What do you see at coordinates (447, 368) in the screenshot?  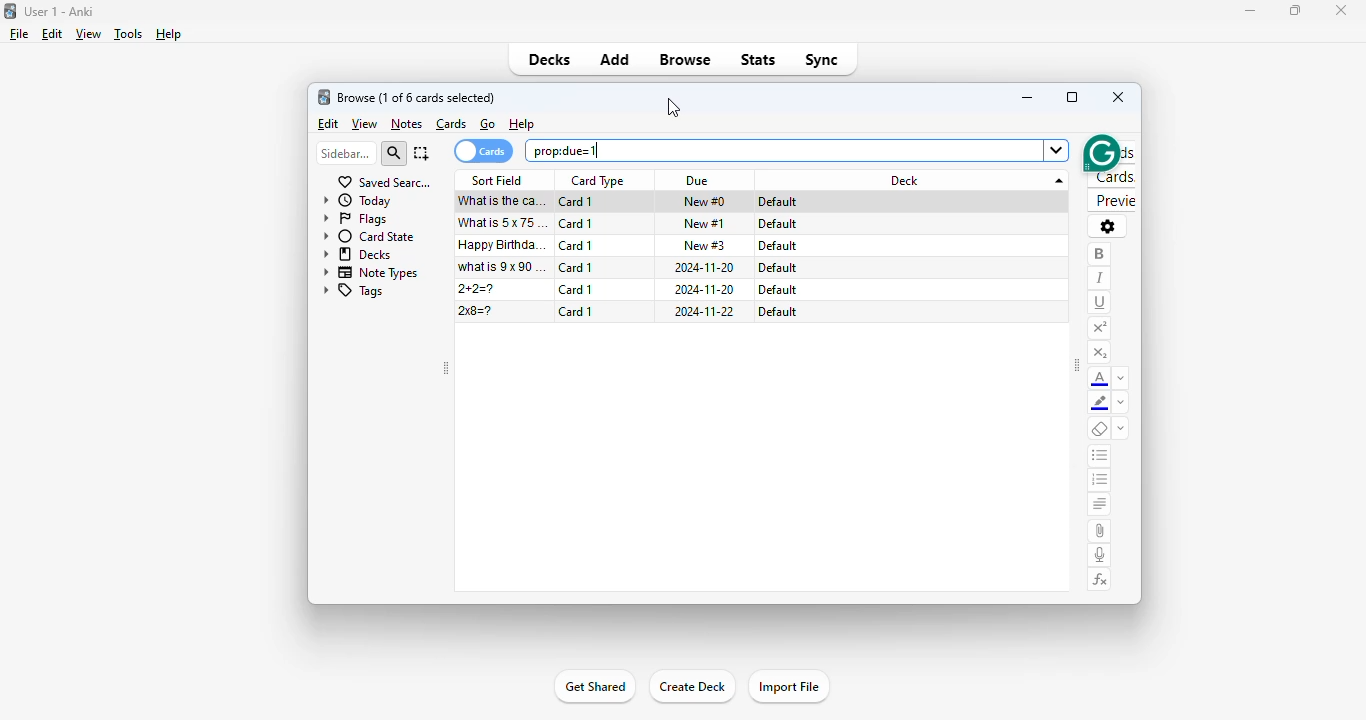 I see `toggle sidebar` at bounding box center [447, 368].